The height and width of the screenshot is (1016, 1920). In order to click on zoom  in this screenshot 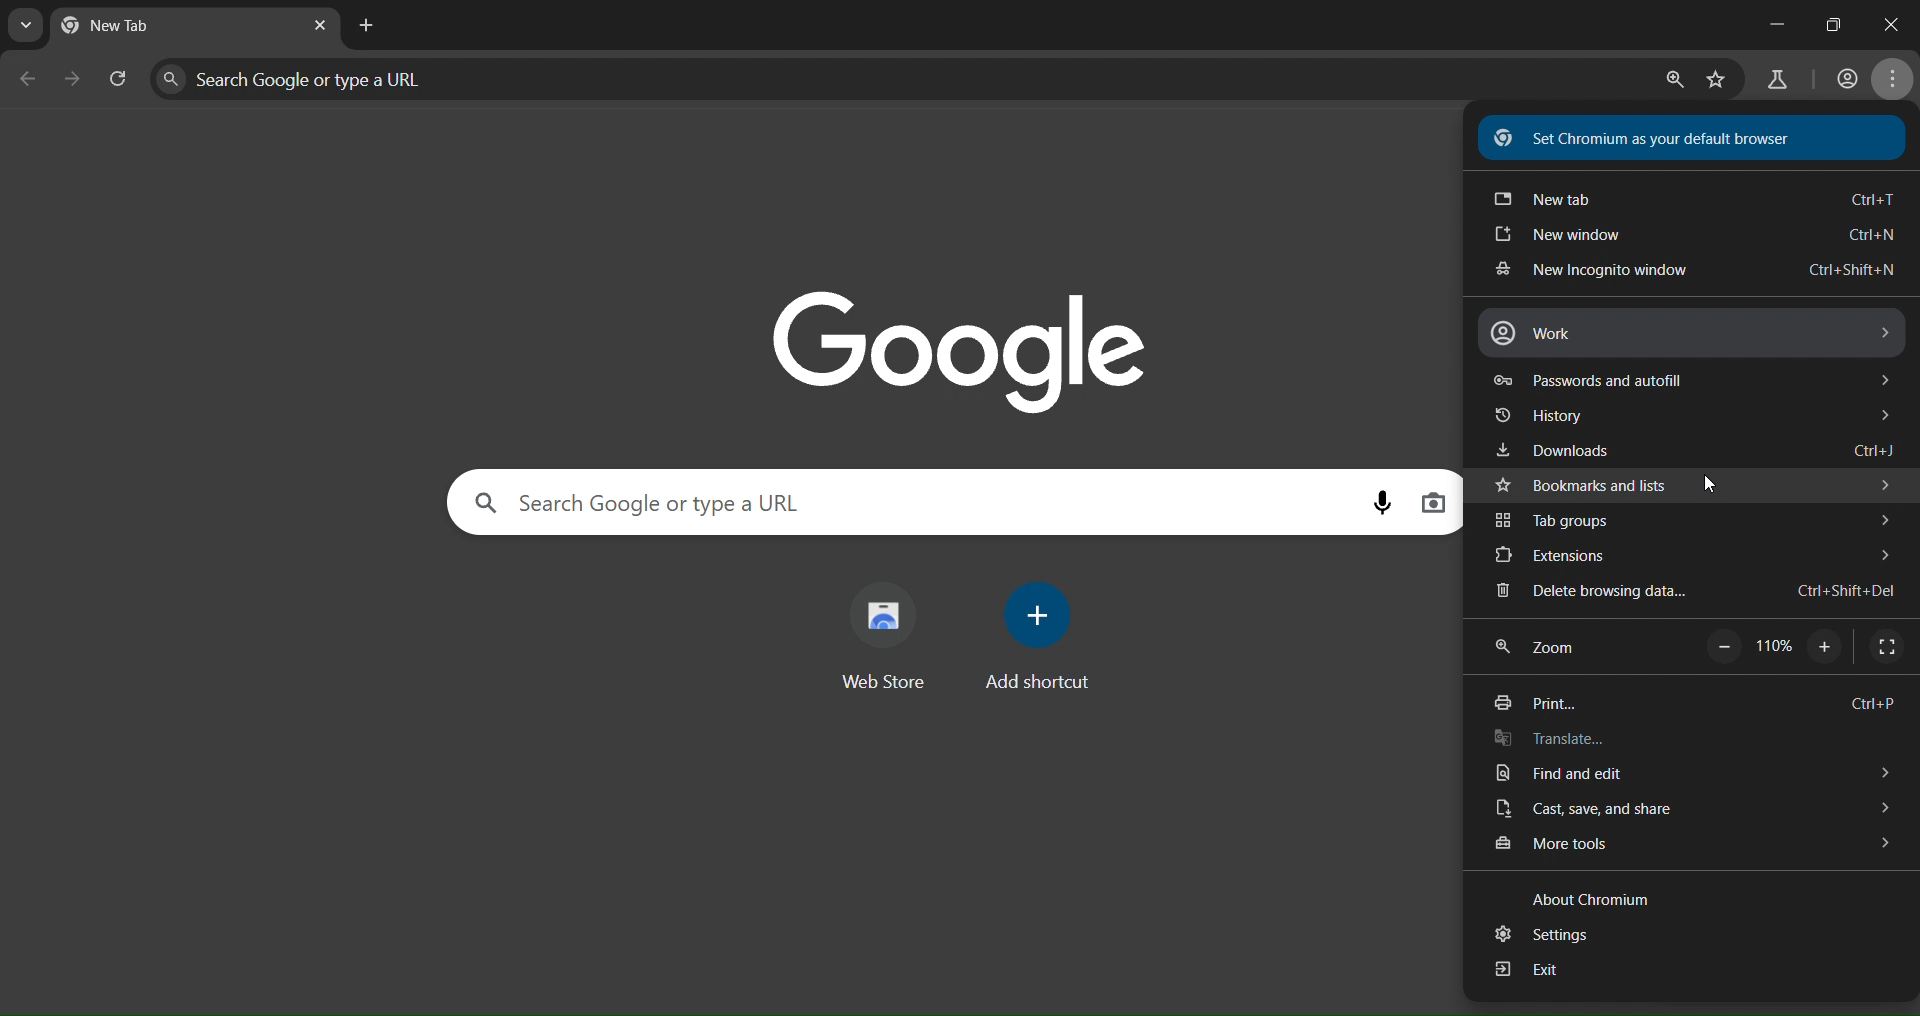, I will do `click(1541, 650)`.